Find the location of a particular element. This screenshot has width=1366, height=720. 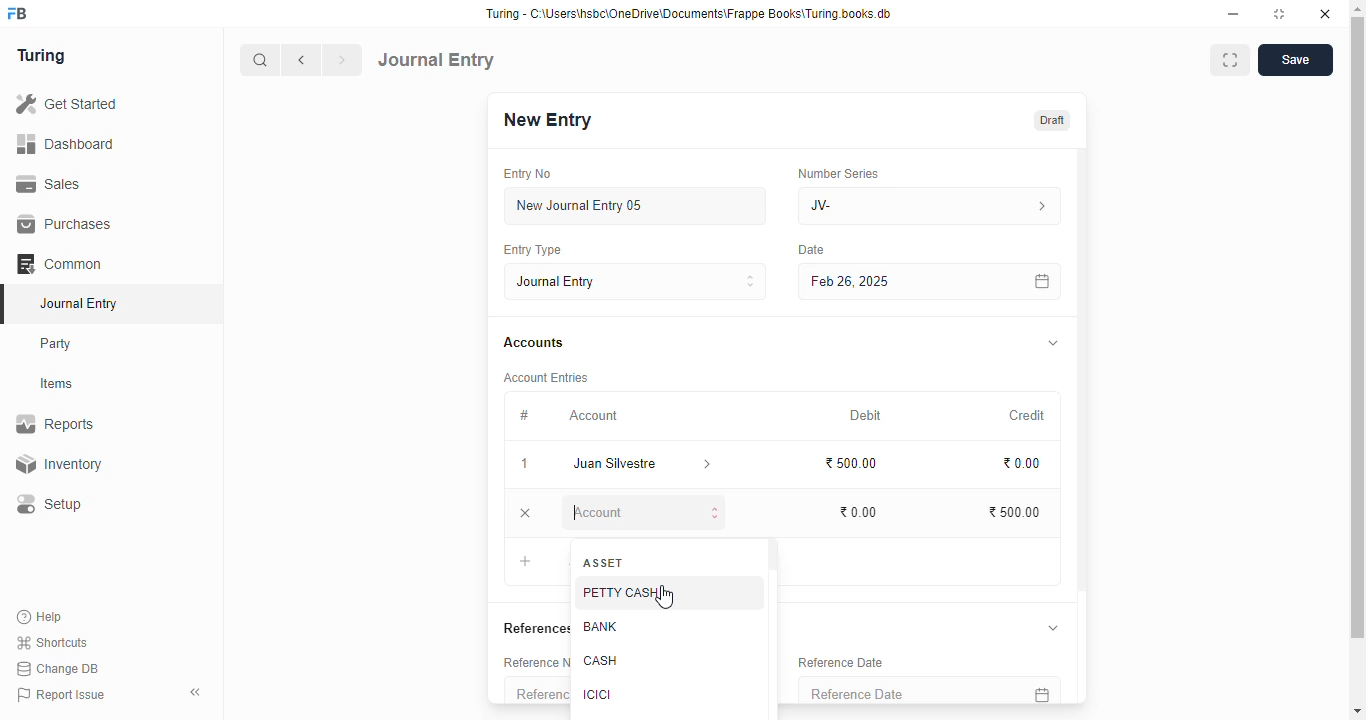

search is located at coordinates (261, 60).